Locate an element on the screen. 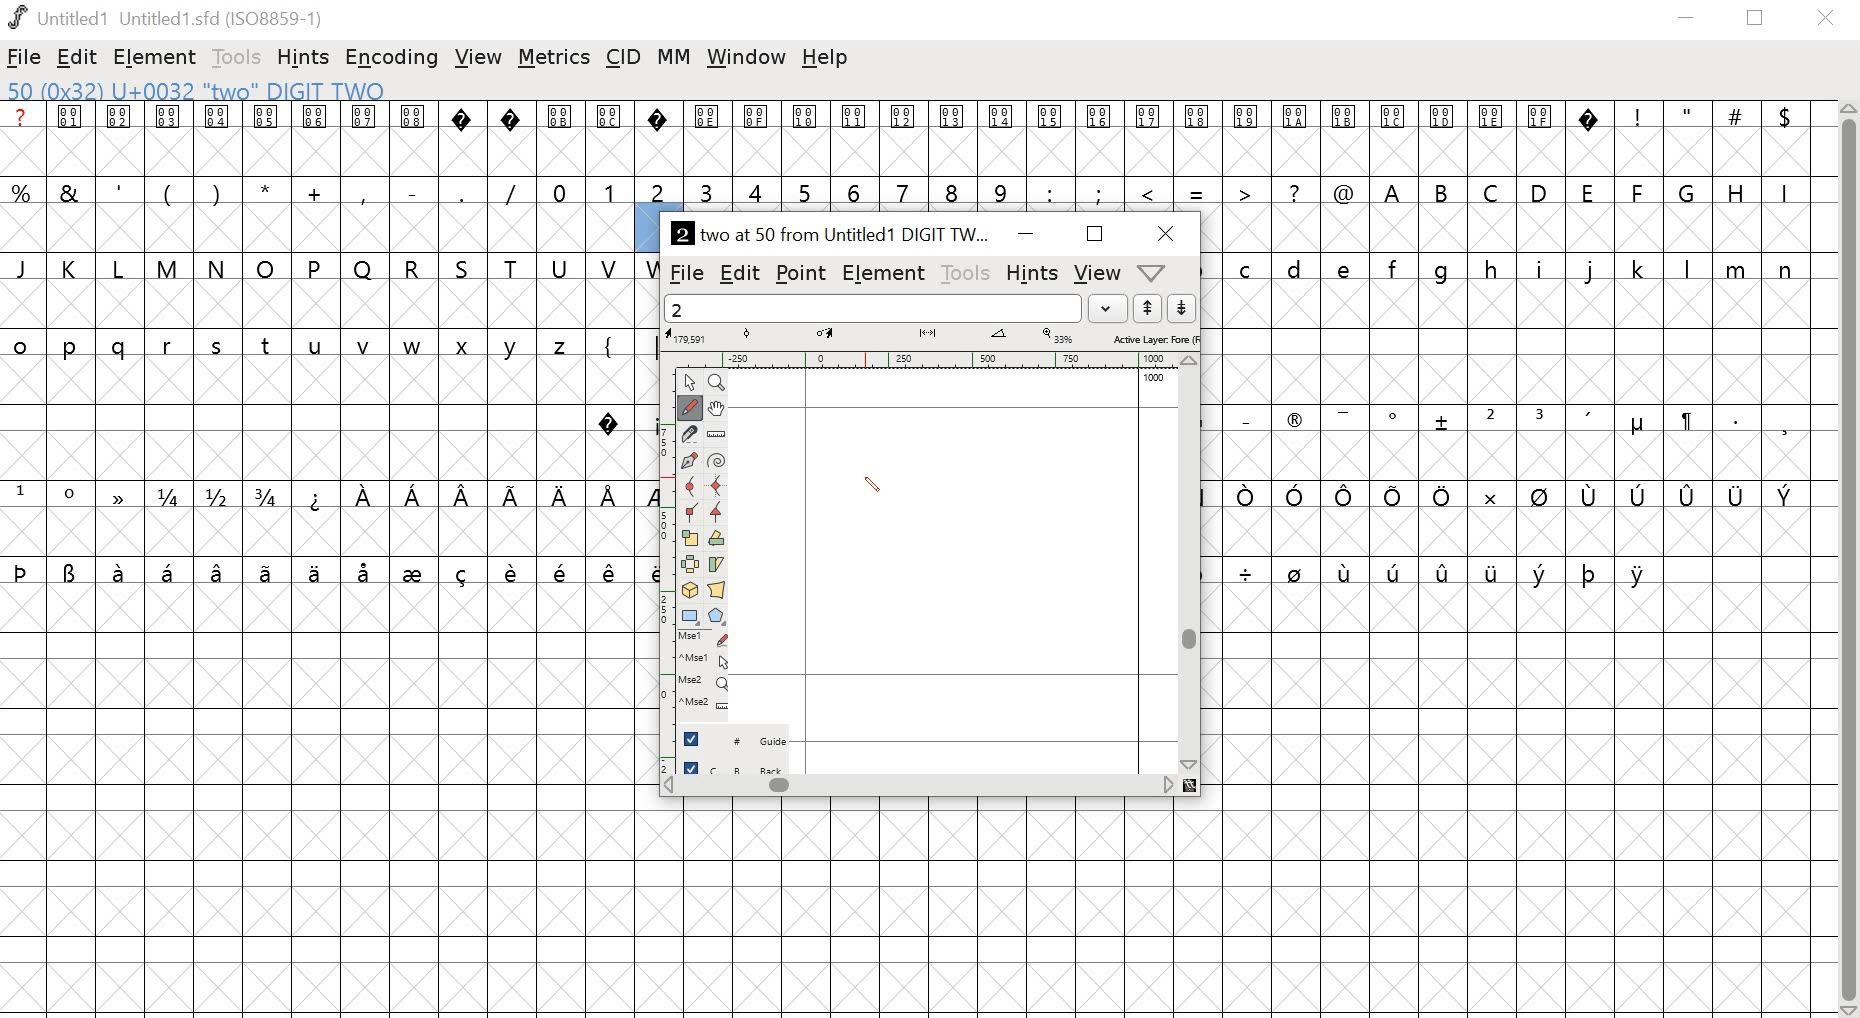 Image resolution: width=1860 pixels, height=1018 pixels. pen is located at coordinates (691, 461).